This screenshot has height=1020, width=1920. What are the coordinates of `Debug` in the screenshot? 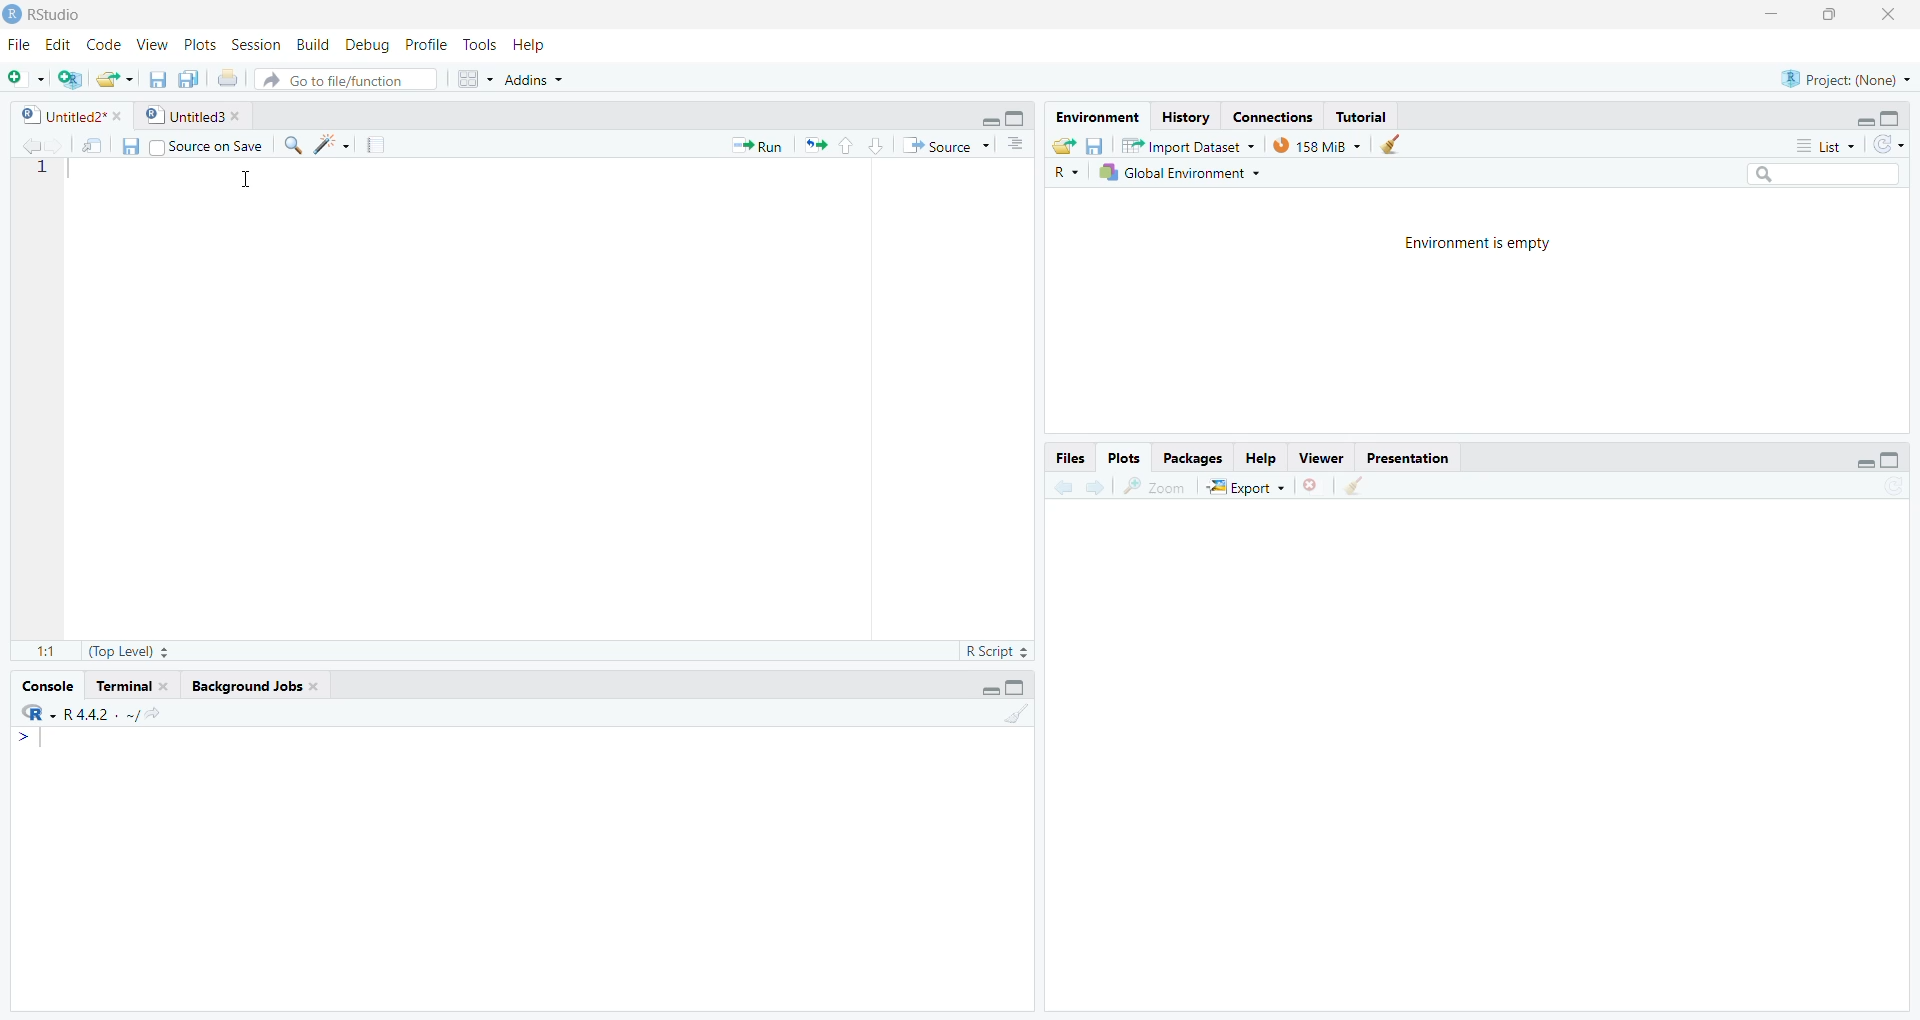 It's located at (363, 44).